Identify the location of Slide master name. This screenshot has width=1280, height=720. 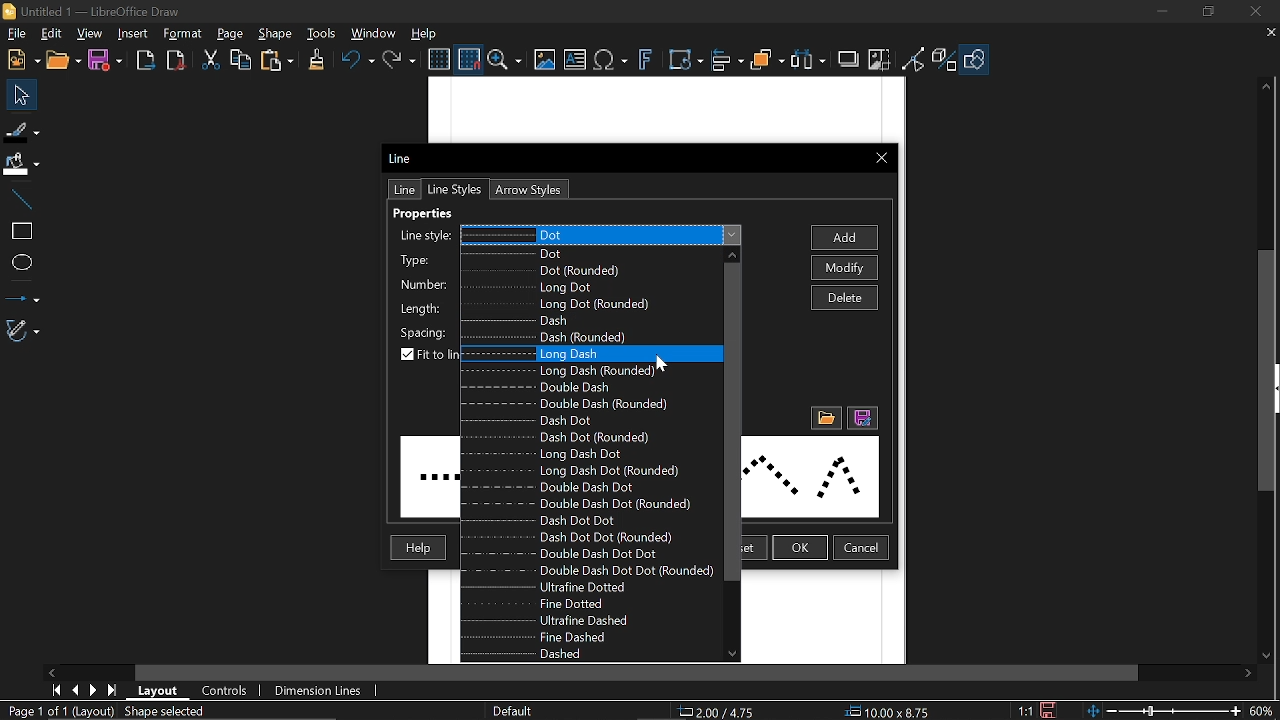
(522, 711).